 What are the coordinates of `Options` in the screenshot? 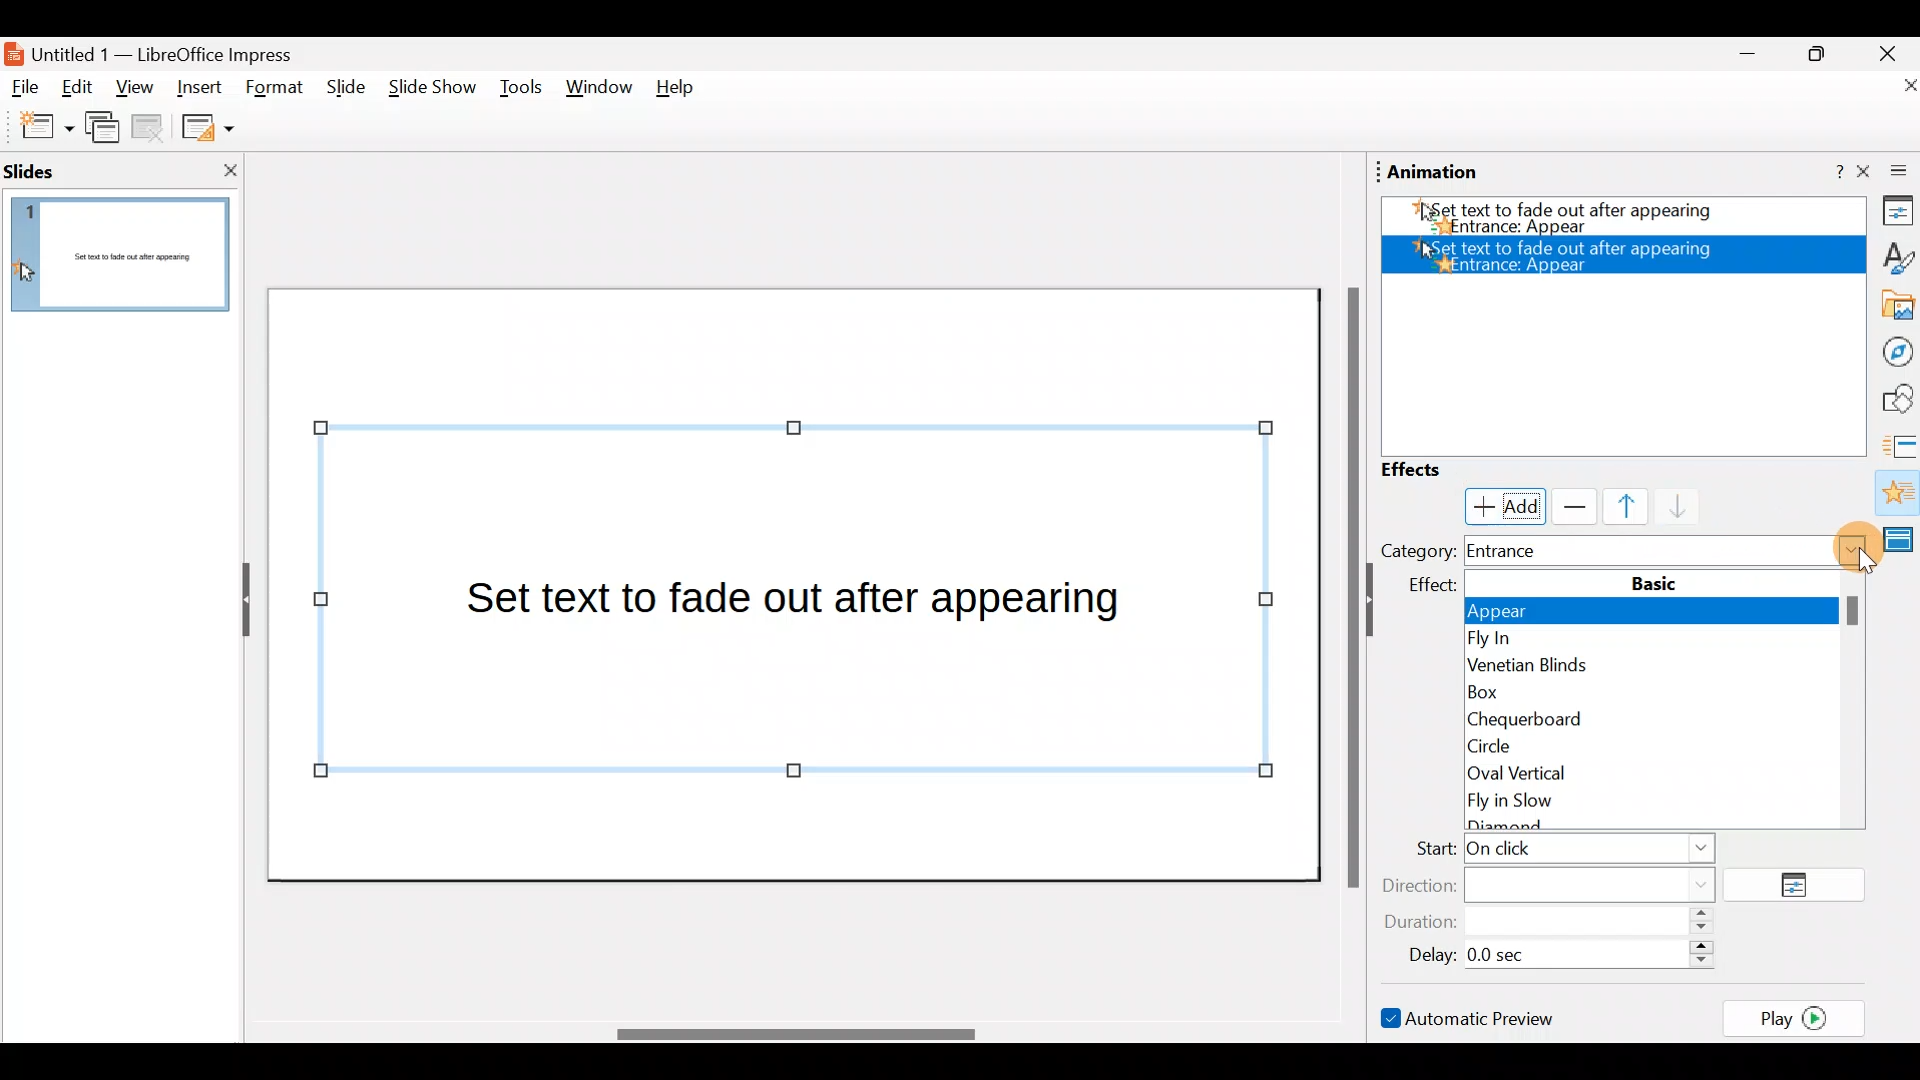 It's located at (1802, 886).